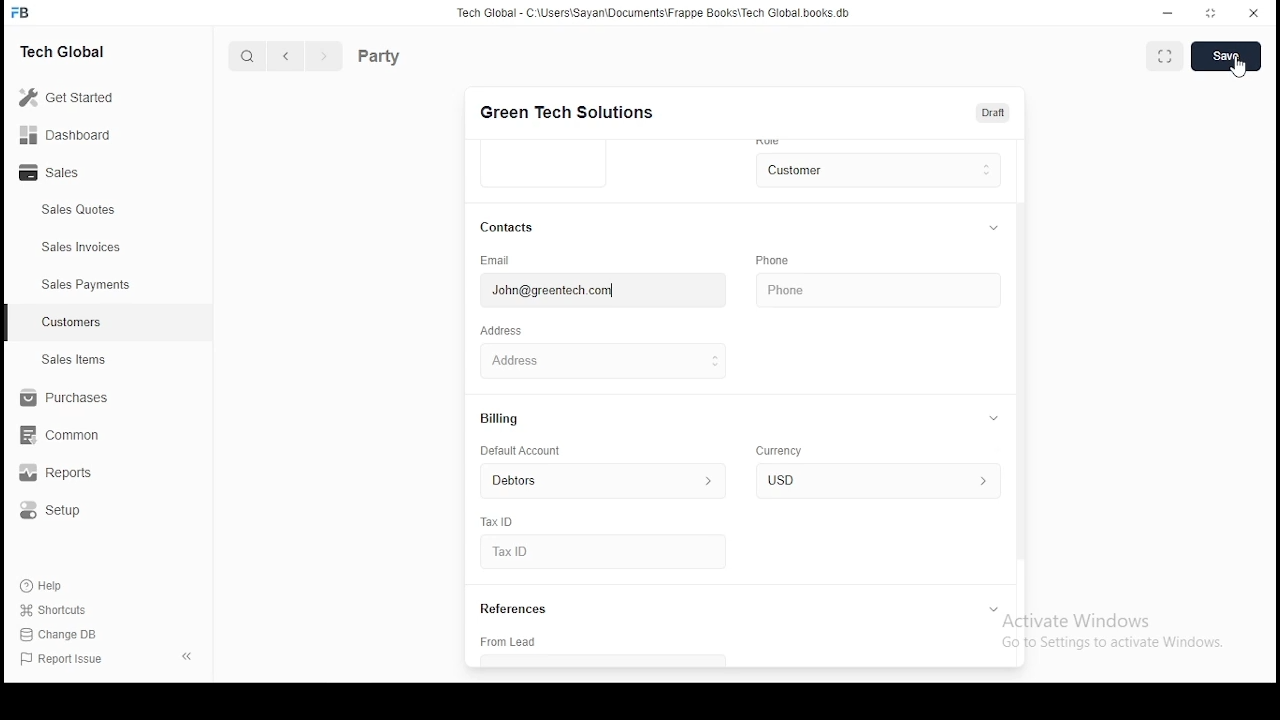 This screenshot has height=720, width=1280. I want to click on next, so click(321, 56).